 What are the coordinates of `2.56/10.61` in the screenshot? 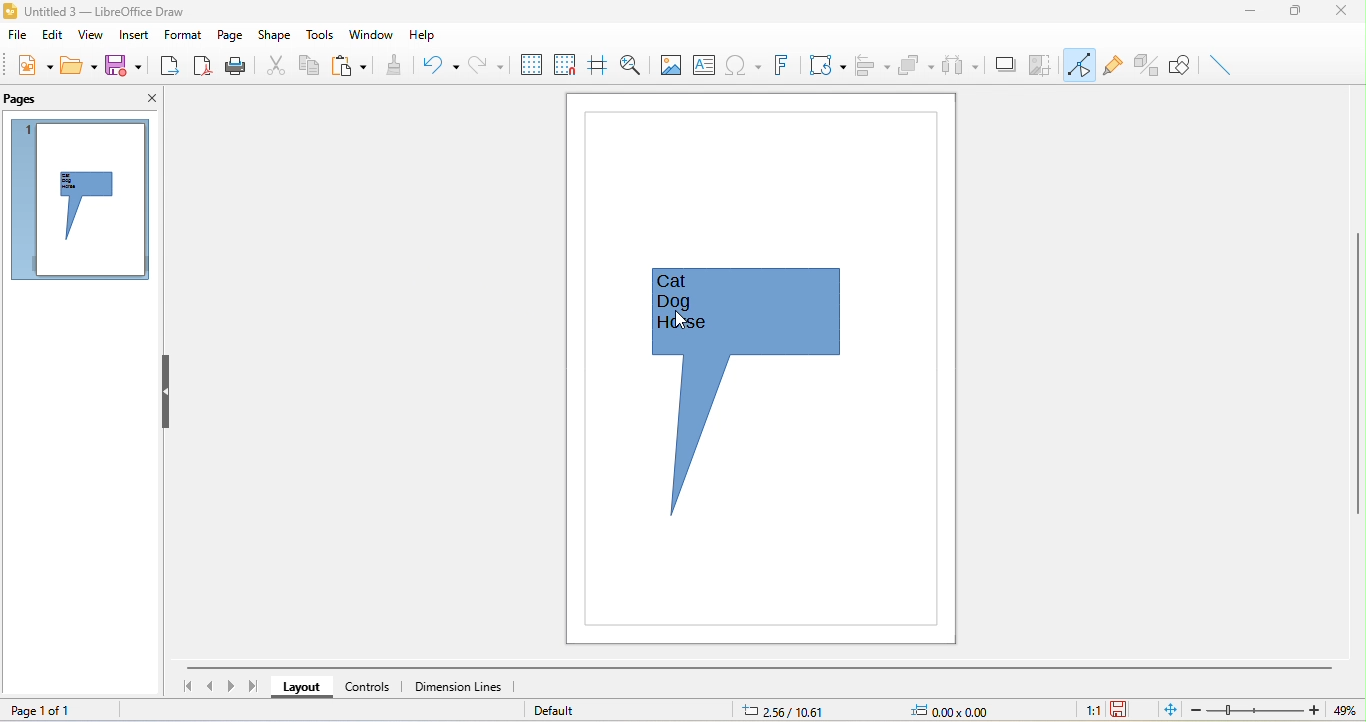 It's located at (791, 711).